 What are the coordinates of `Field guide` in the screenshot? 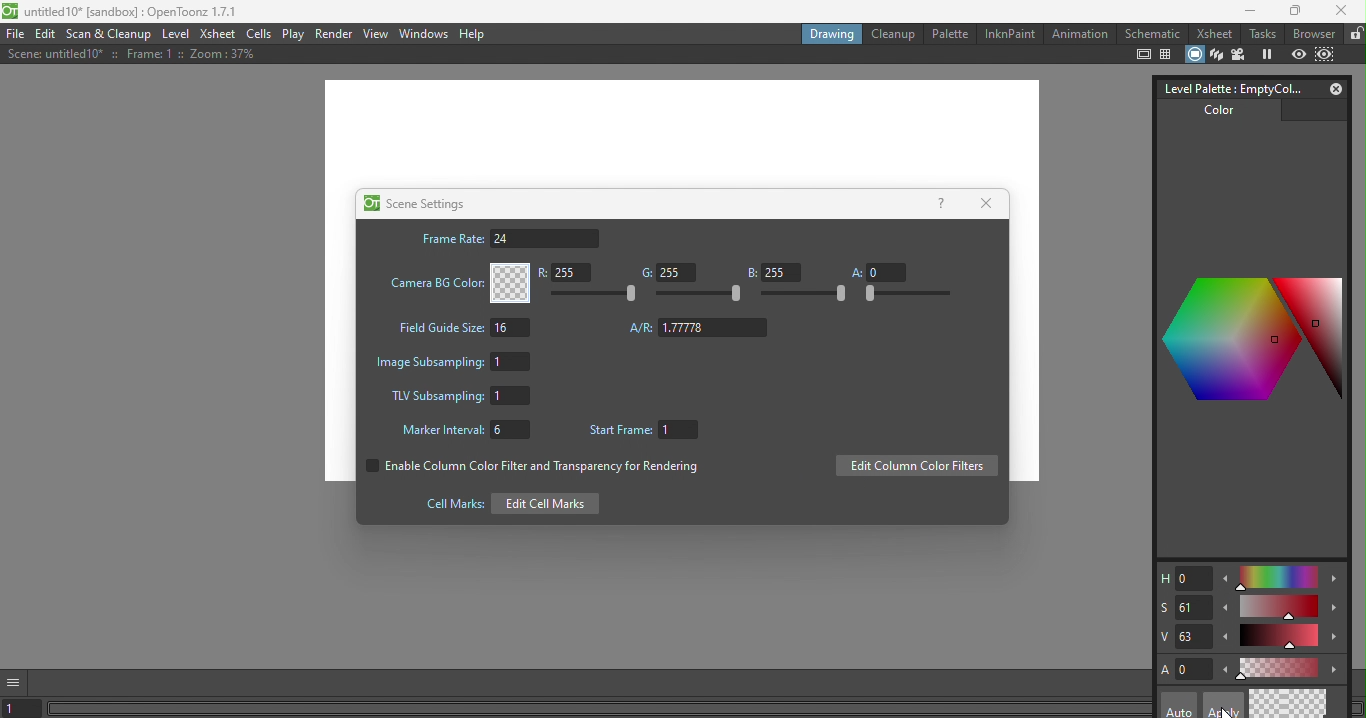 It's located at (1168, 55).